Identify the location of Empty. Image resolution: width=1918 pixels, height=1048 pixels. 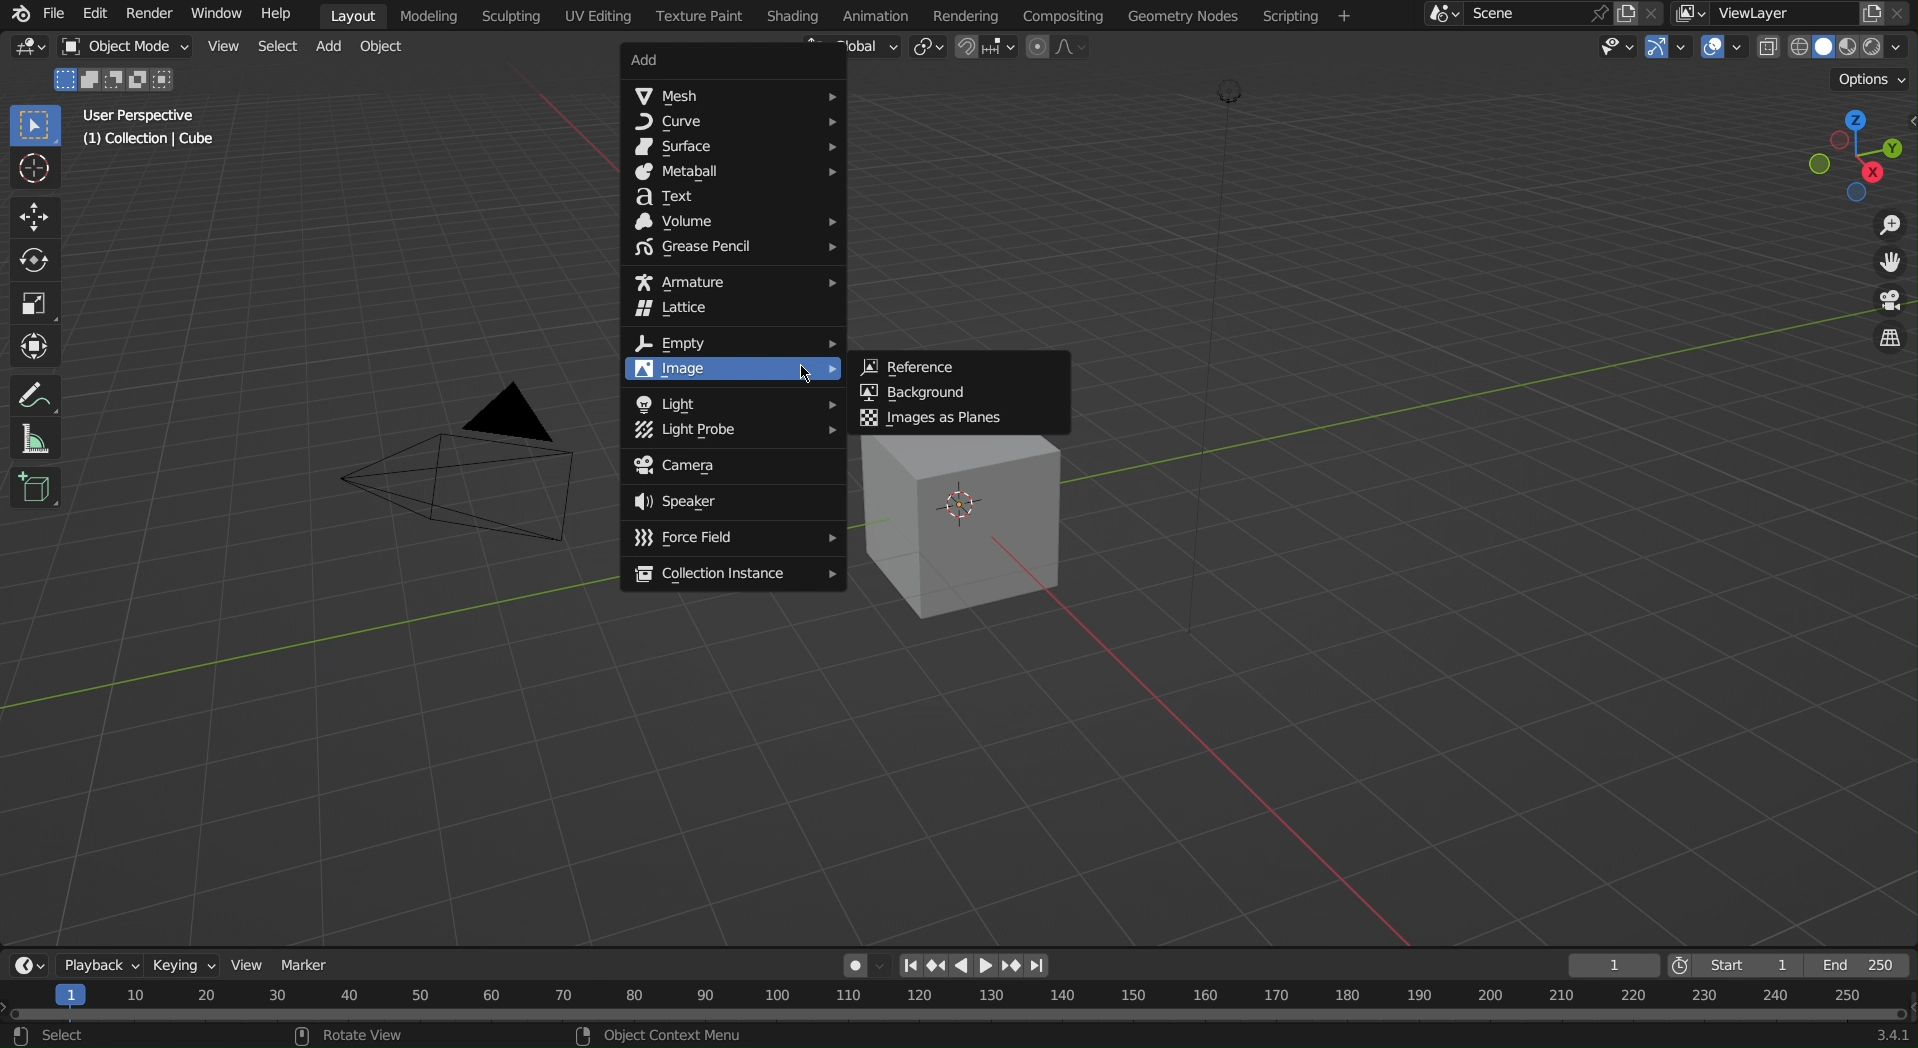
(733, 341).